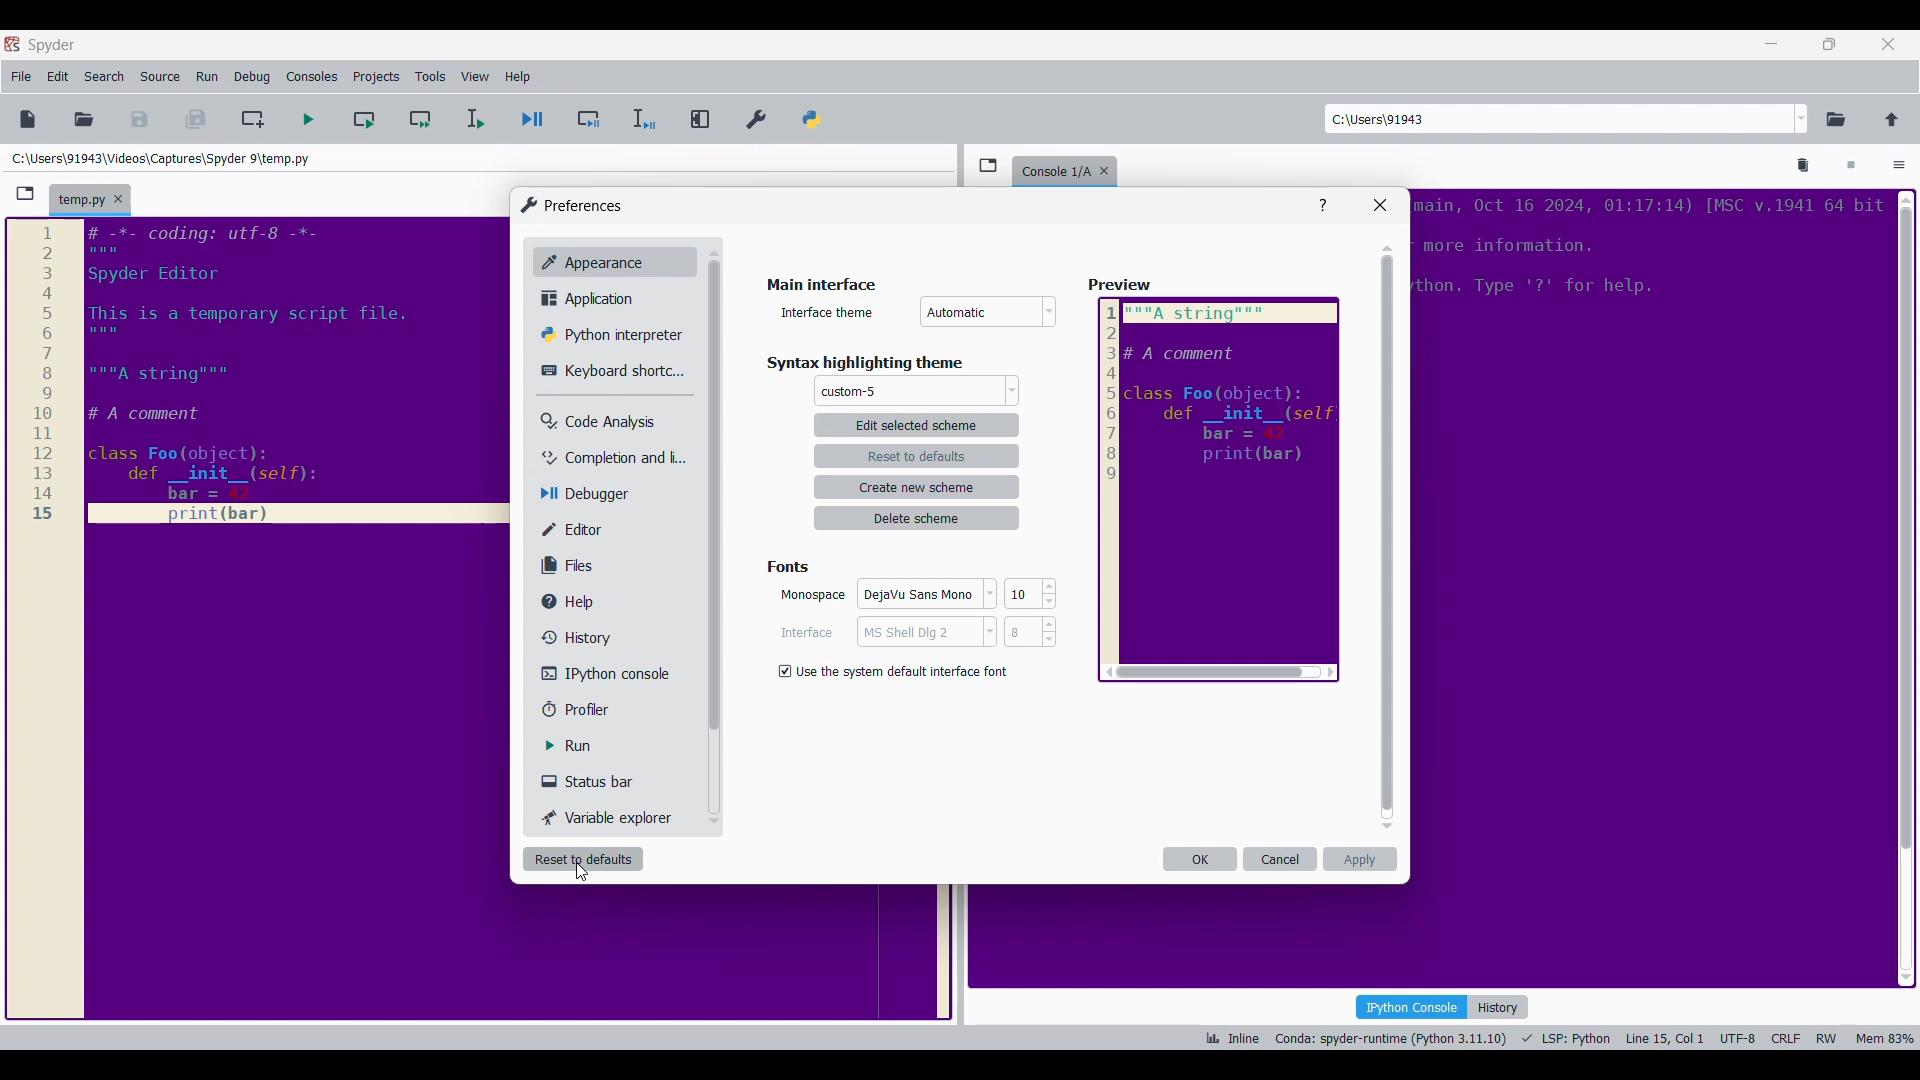 The width and height of the screenshot is (1920, 1080). Describe the element at coordinates (614, 708) in the screenshot. I see `Profiler` at that location.